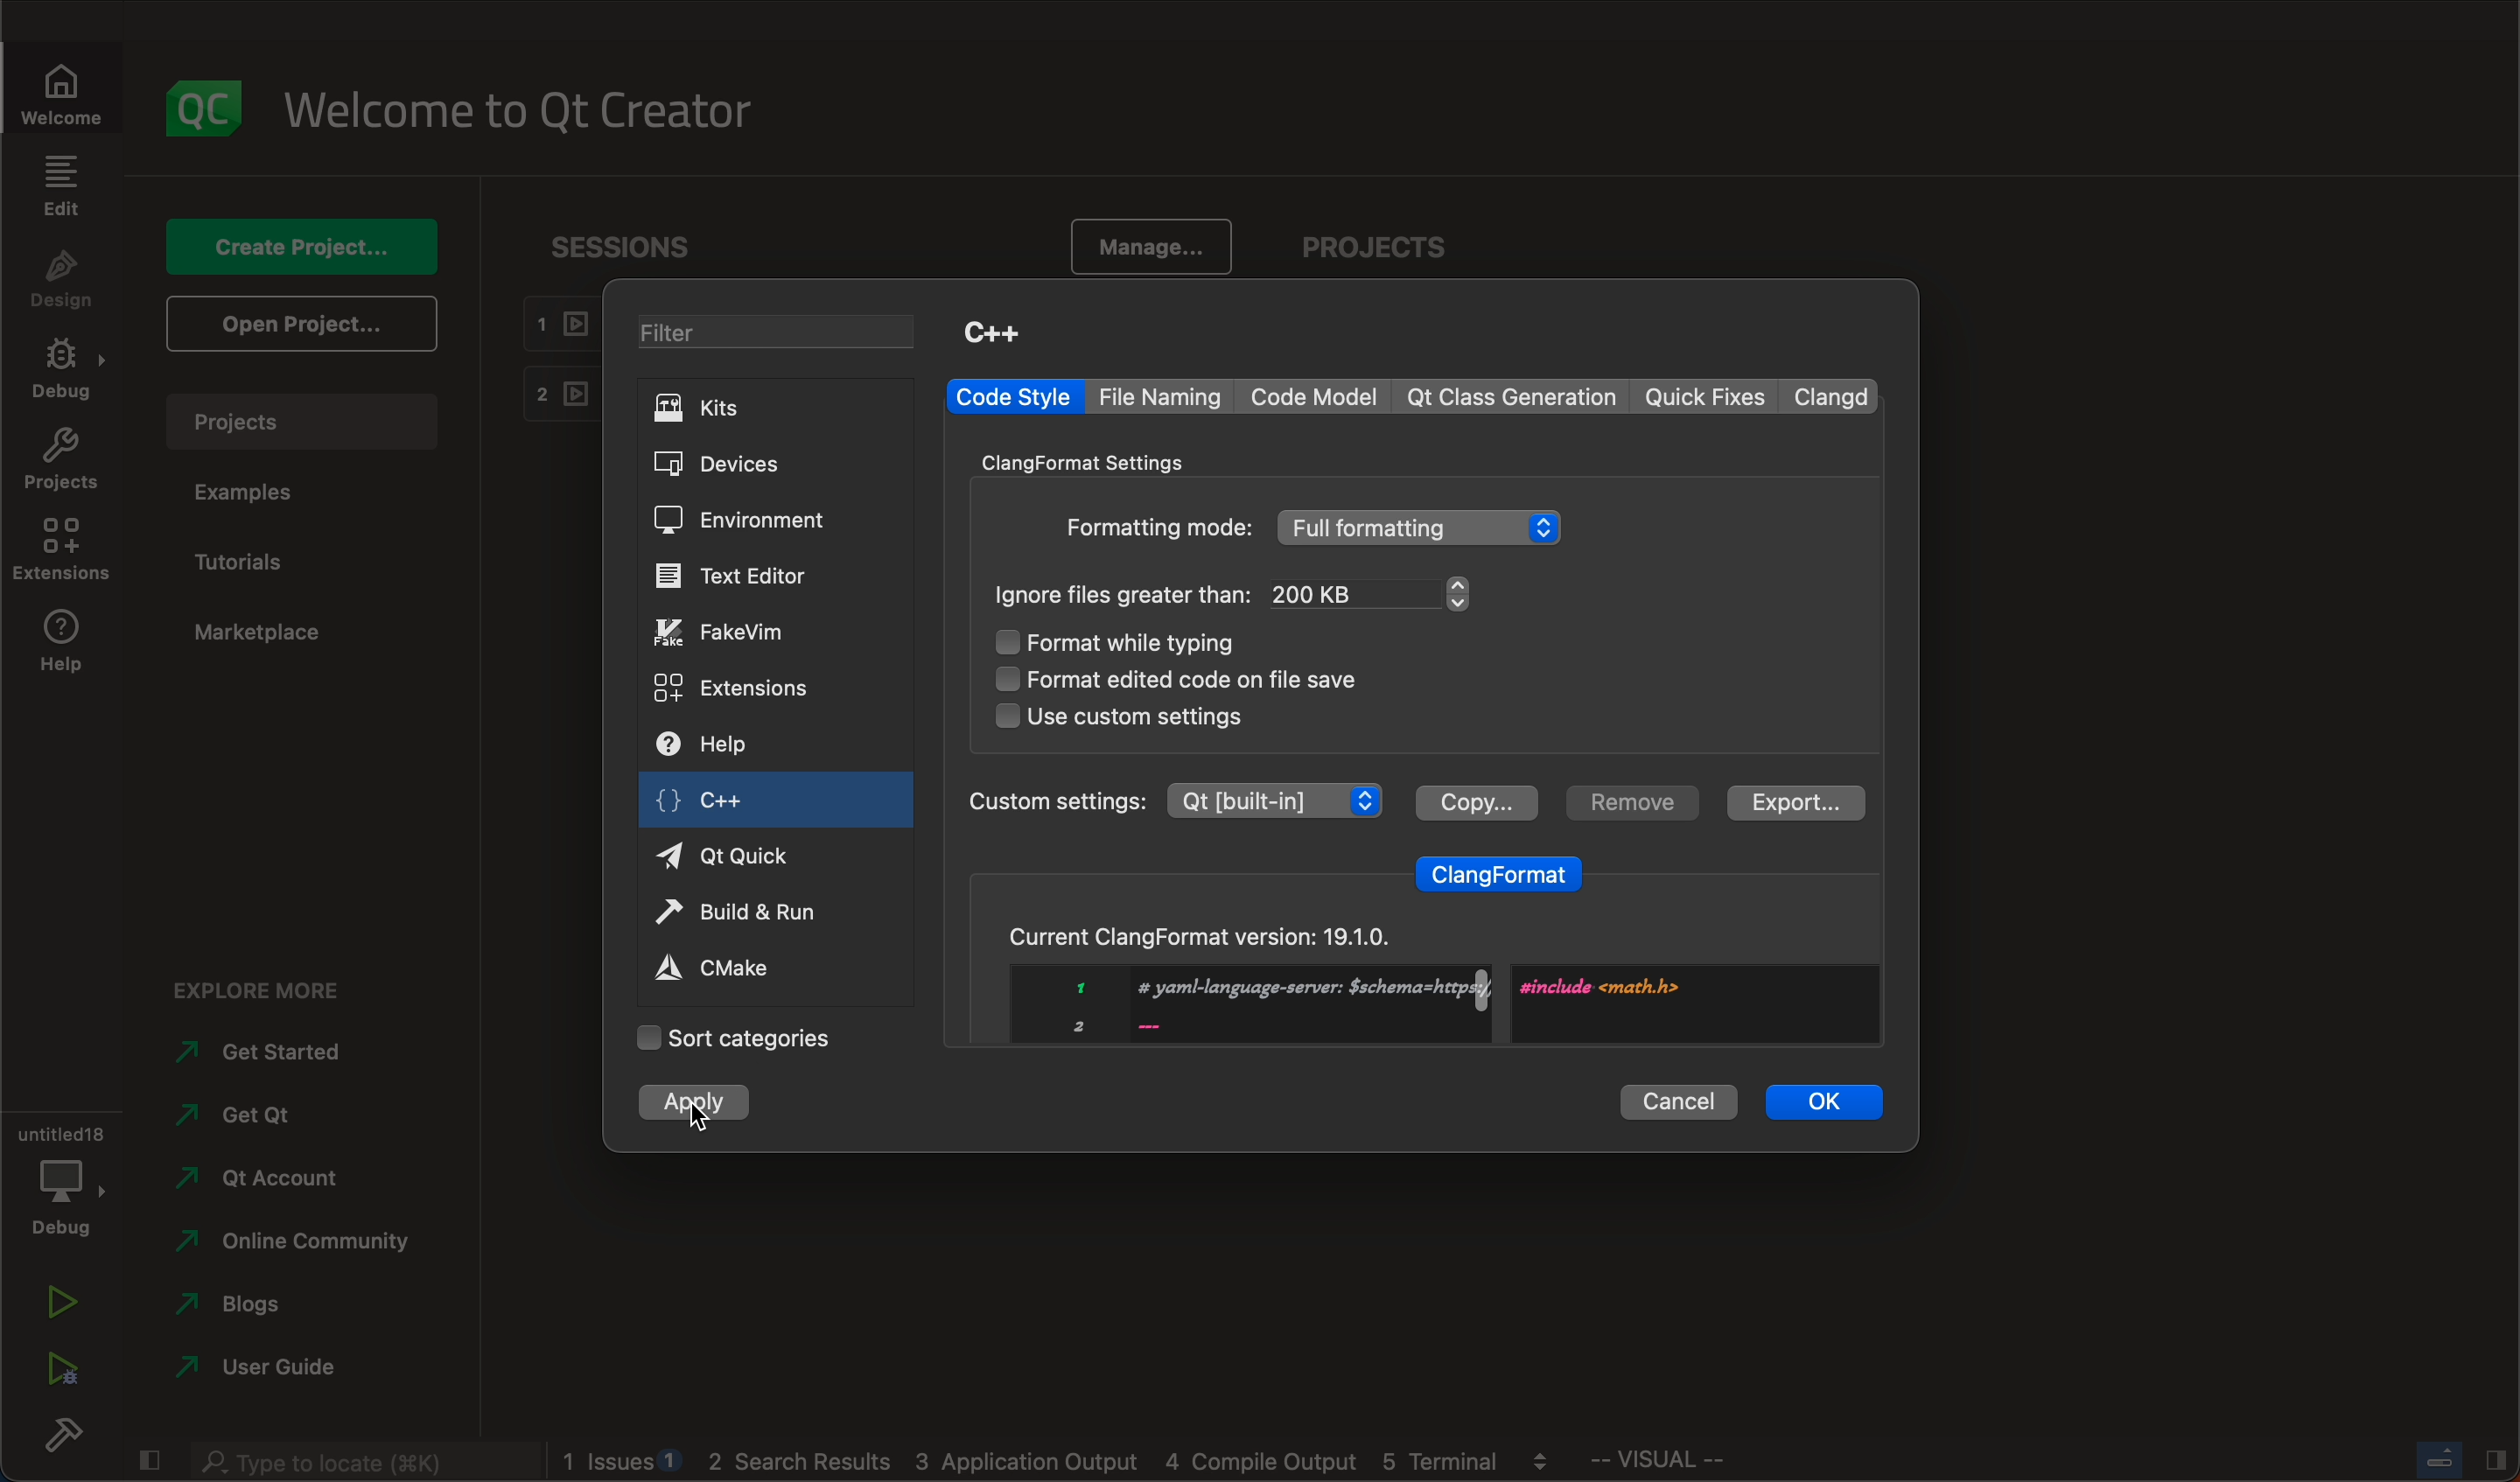 This screenshot has width=2520, height=1482. I want to click on extensions, so click(736, 686).